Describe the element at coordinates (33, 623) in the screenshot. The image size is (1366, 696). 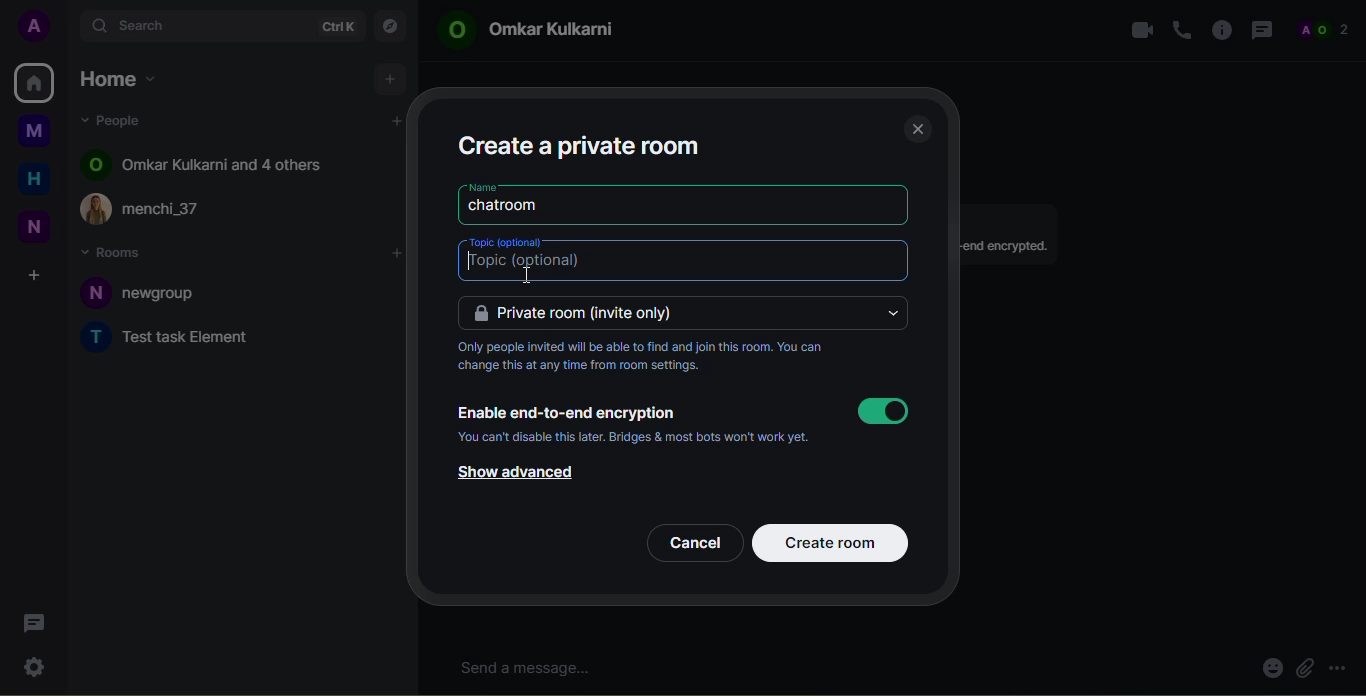
I see `threads` at that location.